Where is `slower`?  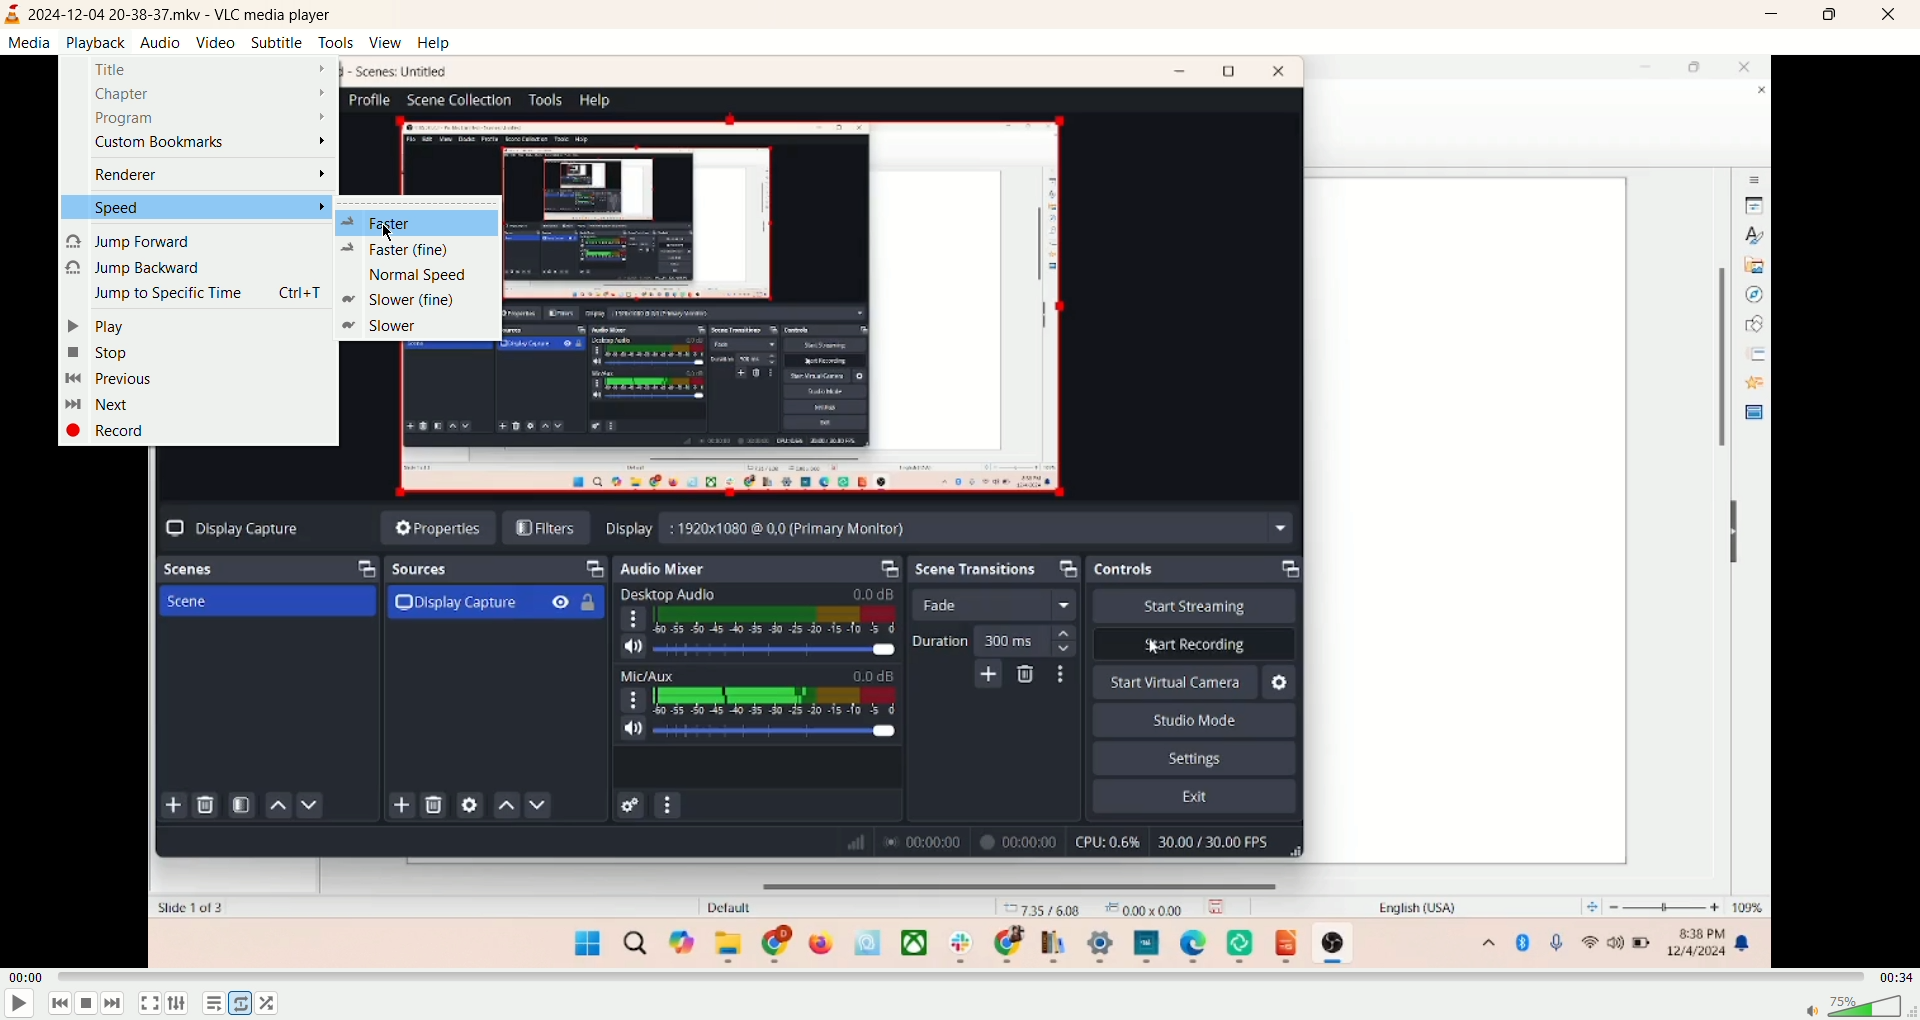 slower is located at coordinates (383, 327).